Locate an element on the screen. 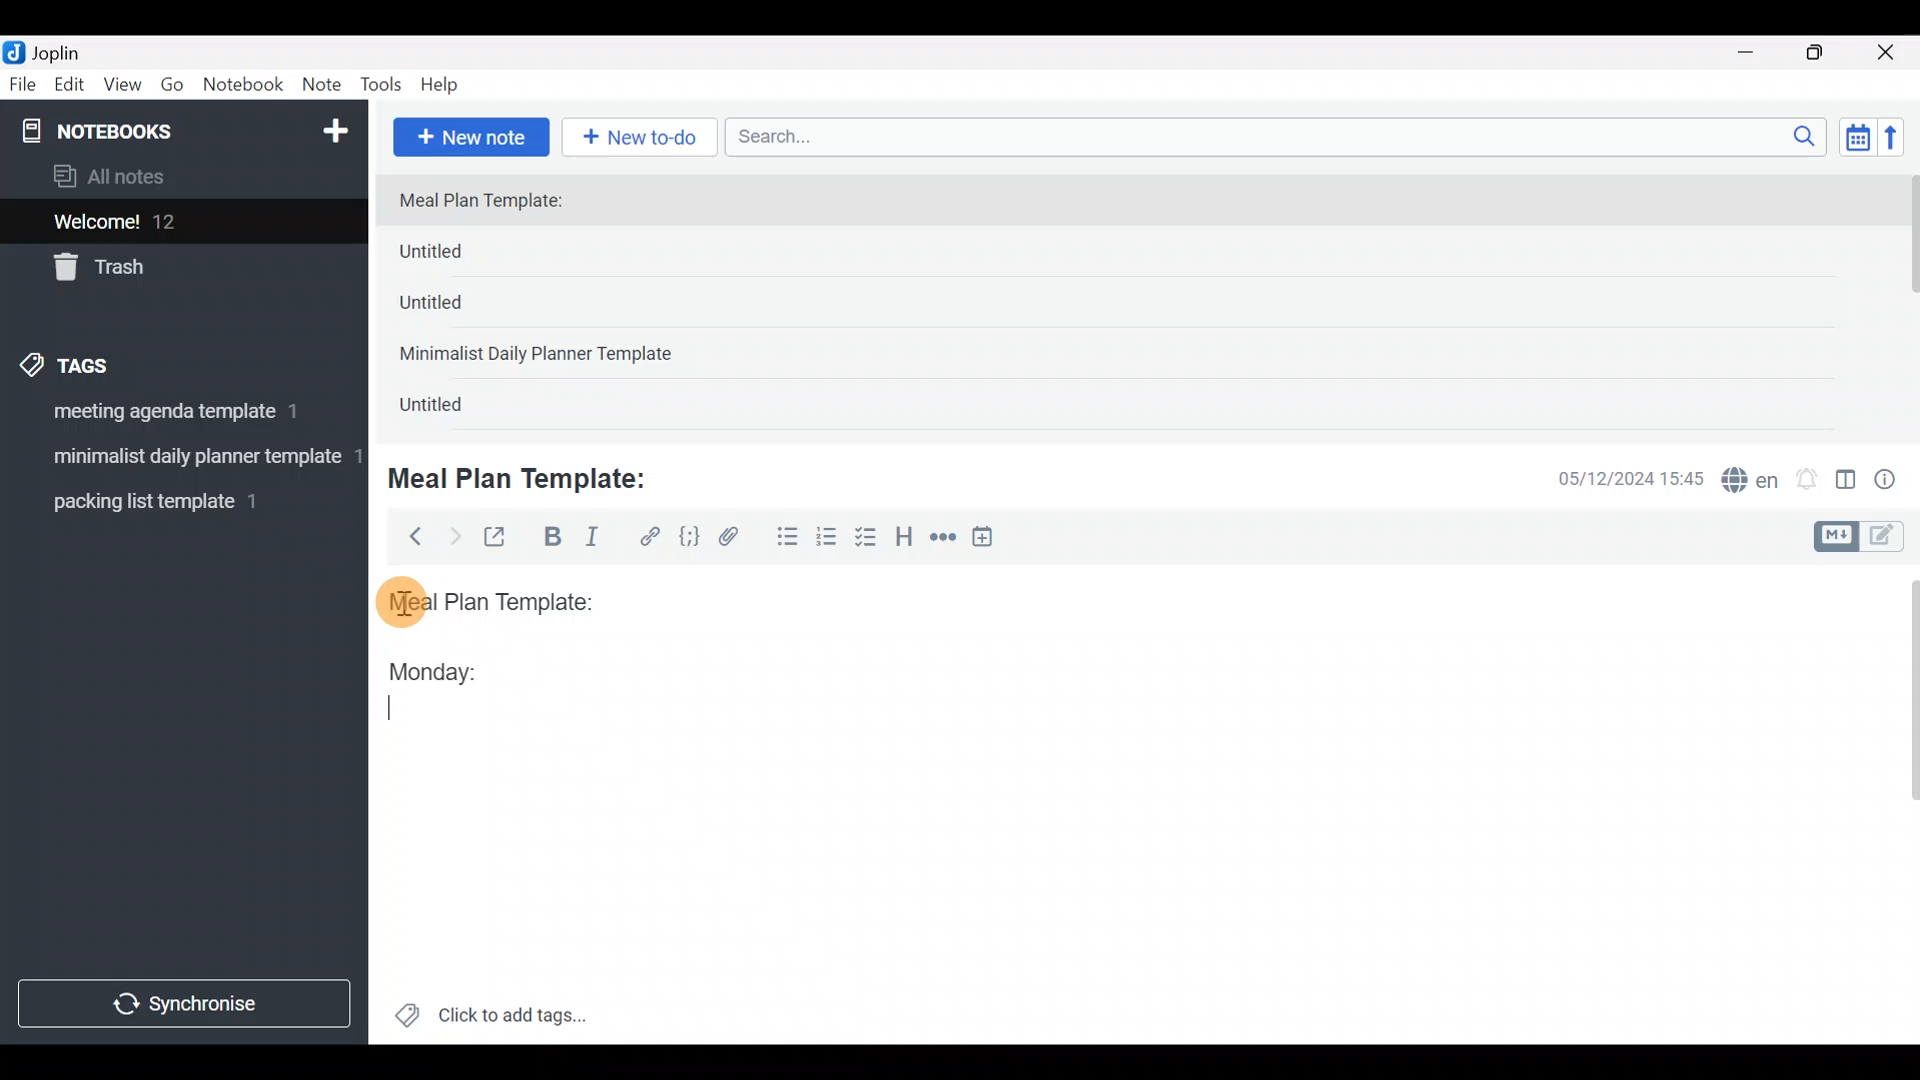  File is located at coordinates (24, 85).